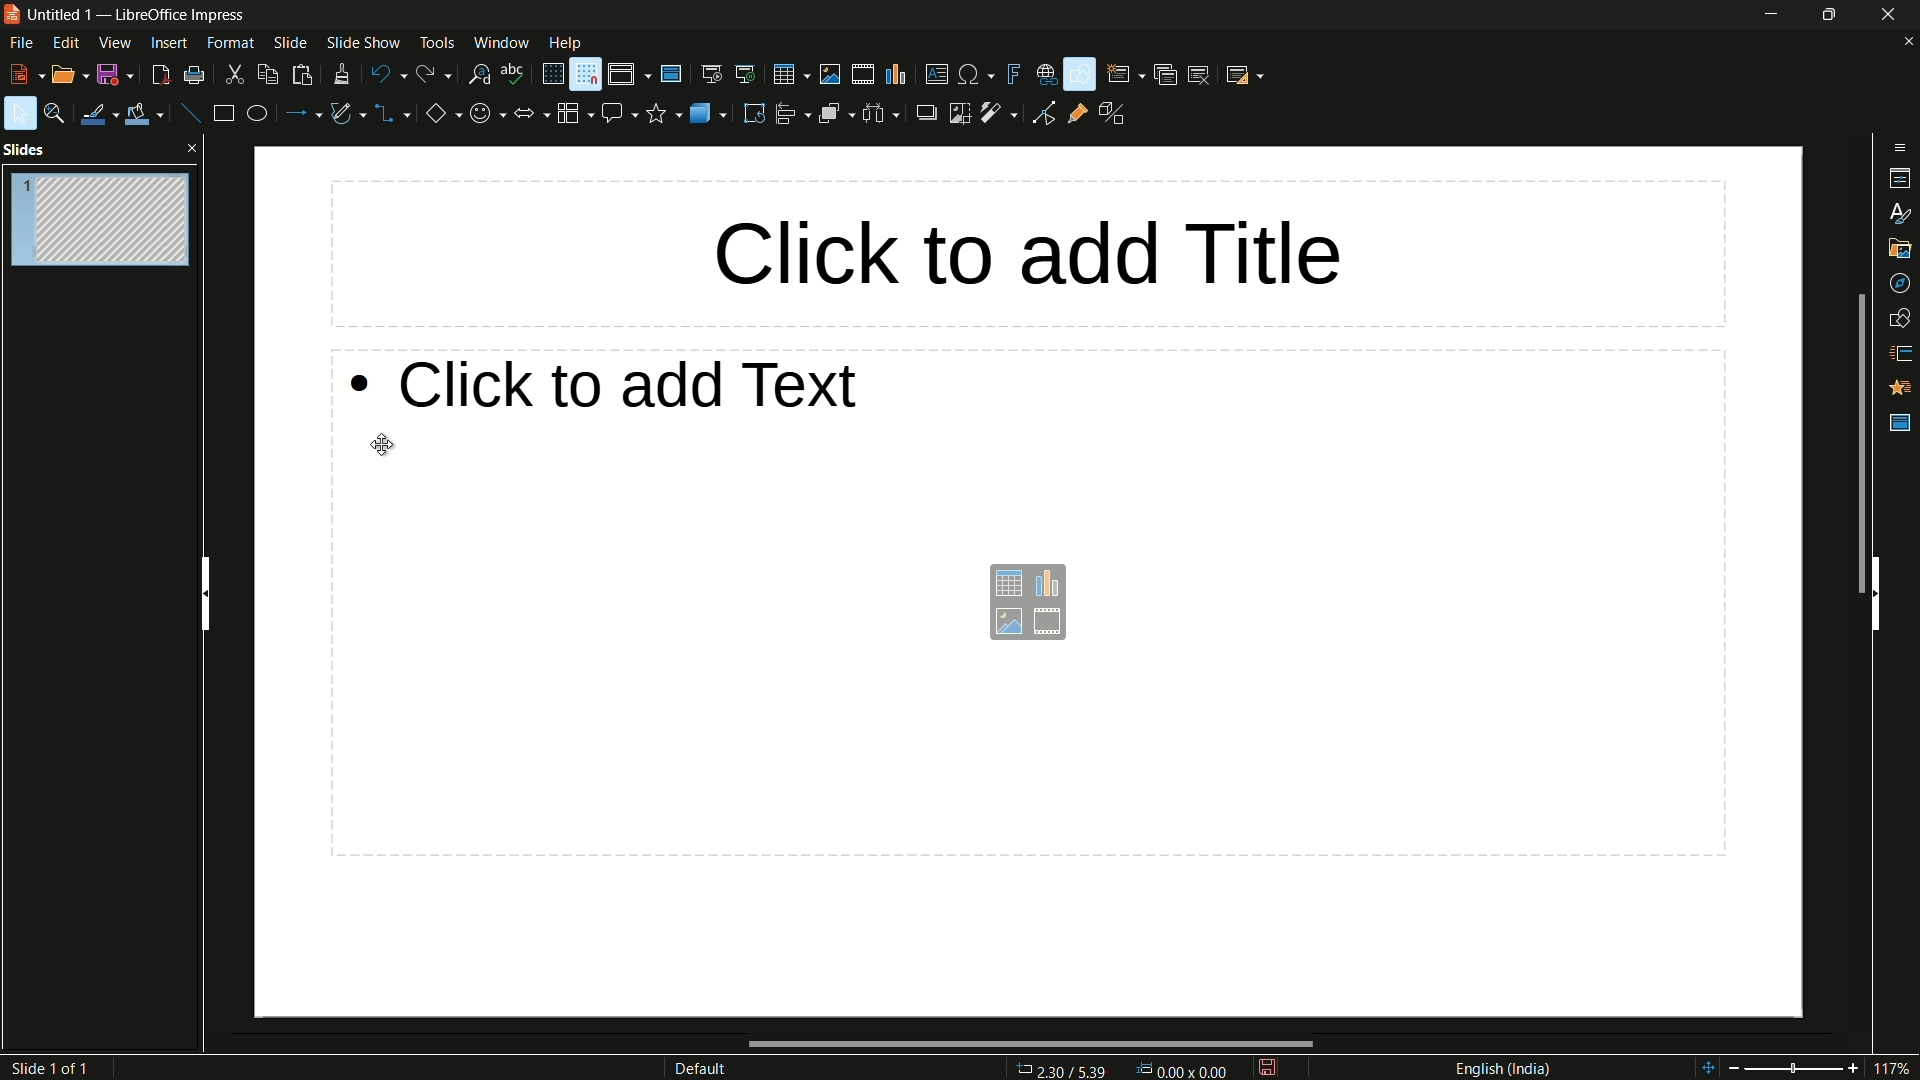  What do you see at coordinates (1162, 73) in the screenshot?
I see `duplicate slide` at bounding box center [1162, 73].